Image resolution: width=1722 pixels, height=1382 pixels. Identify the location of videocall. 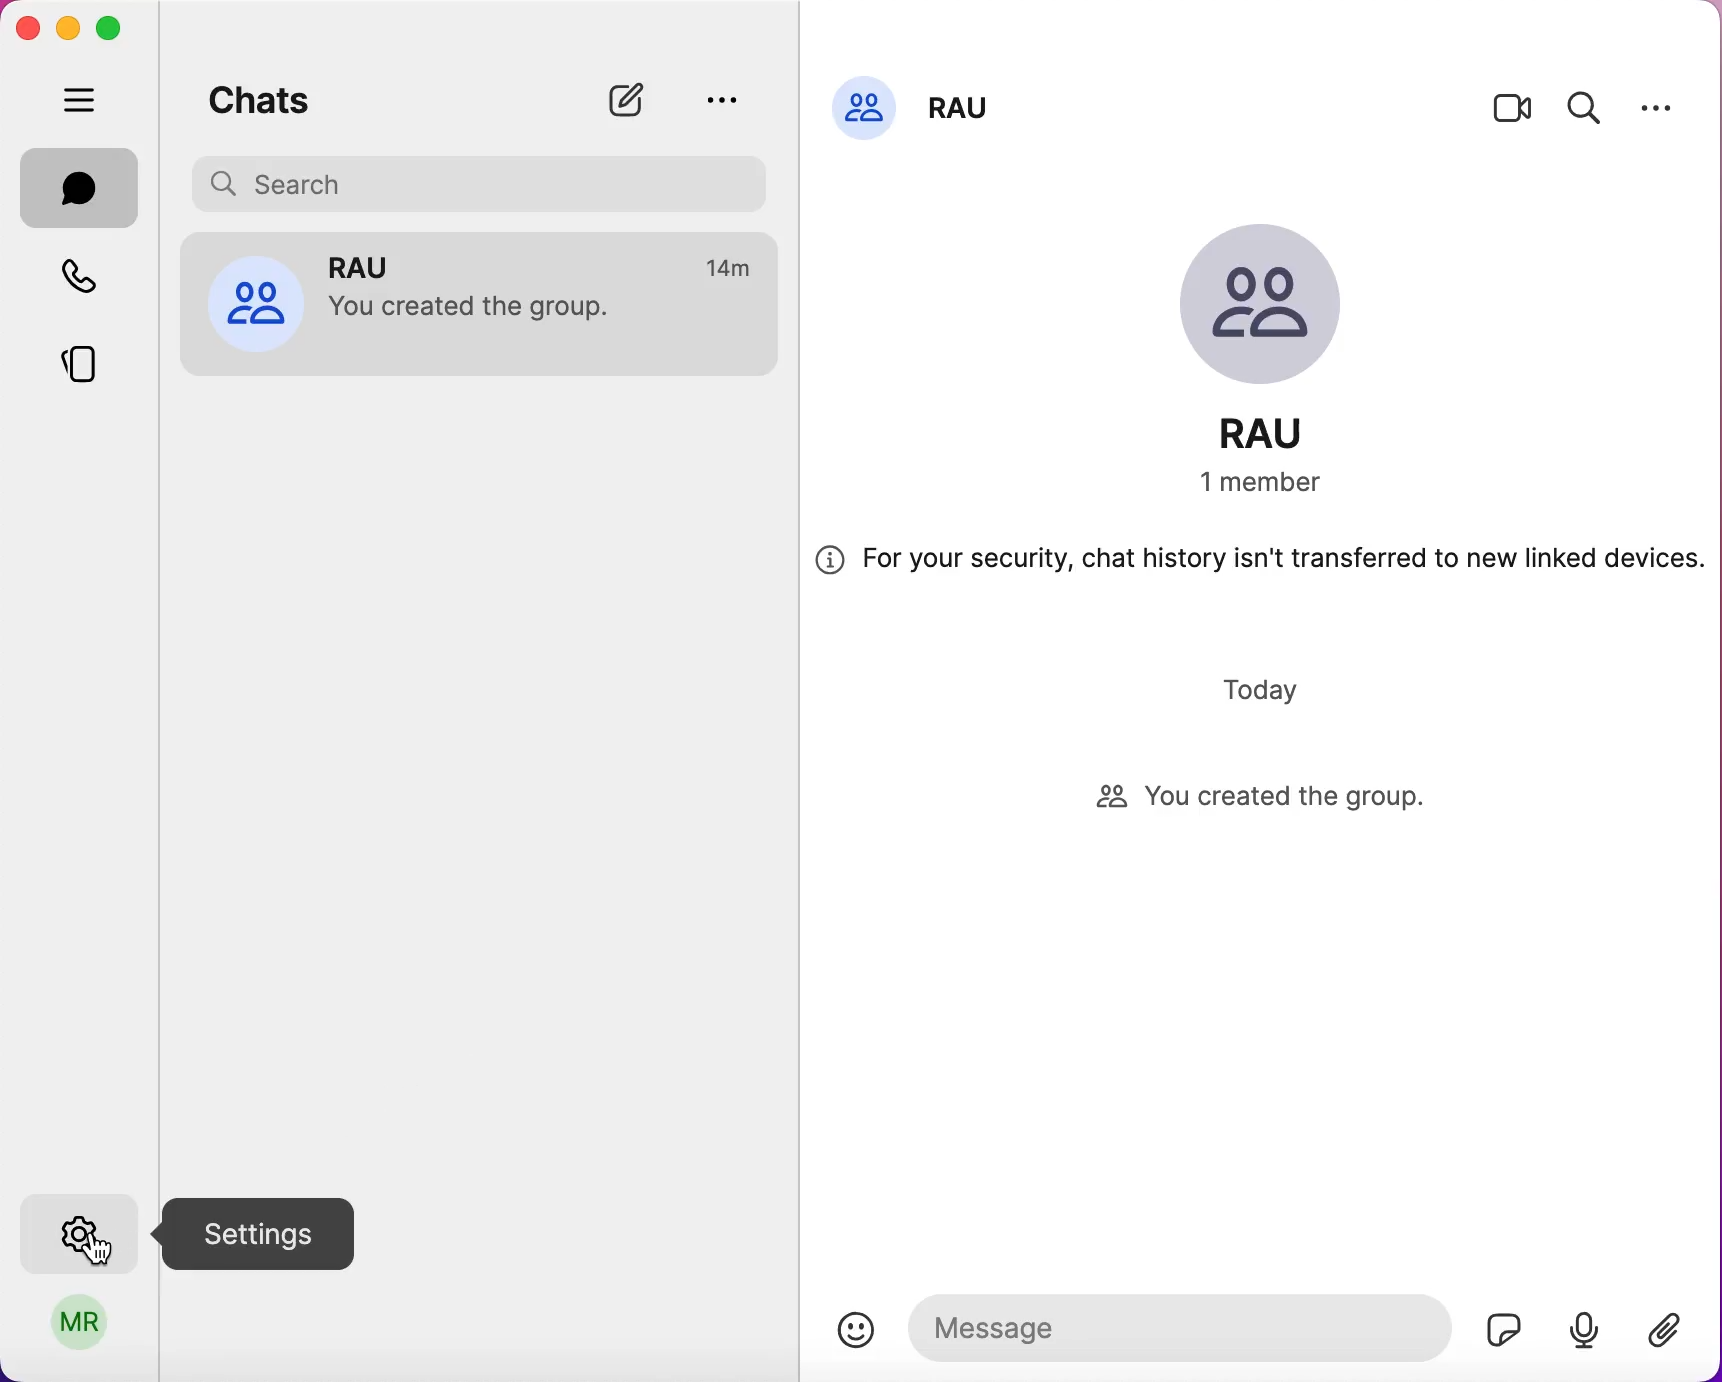
(1514, 110).